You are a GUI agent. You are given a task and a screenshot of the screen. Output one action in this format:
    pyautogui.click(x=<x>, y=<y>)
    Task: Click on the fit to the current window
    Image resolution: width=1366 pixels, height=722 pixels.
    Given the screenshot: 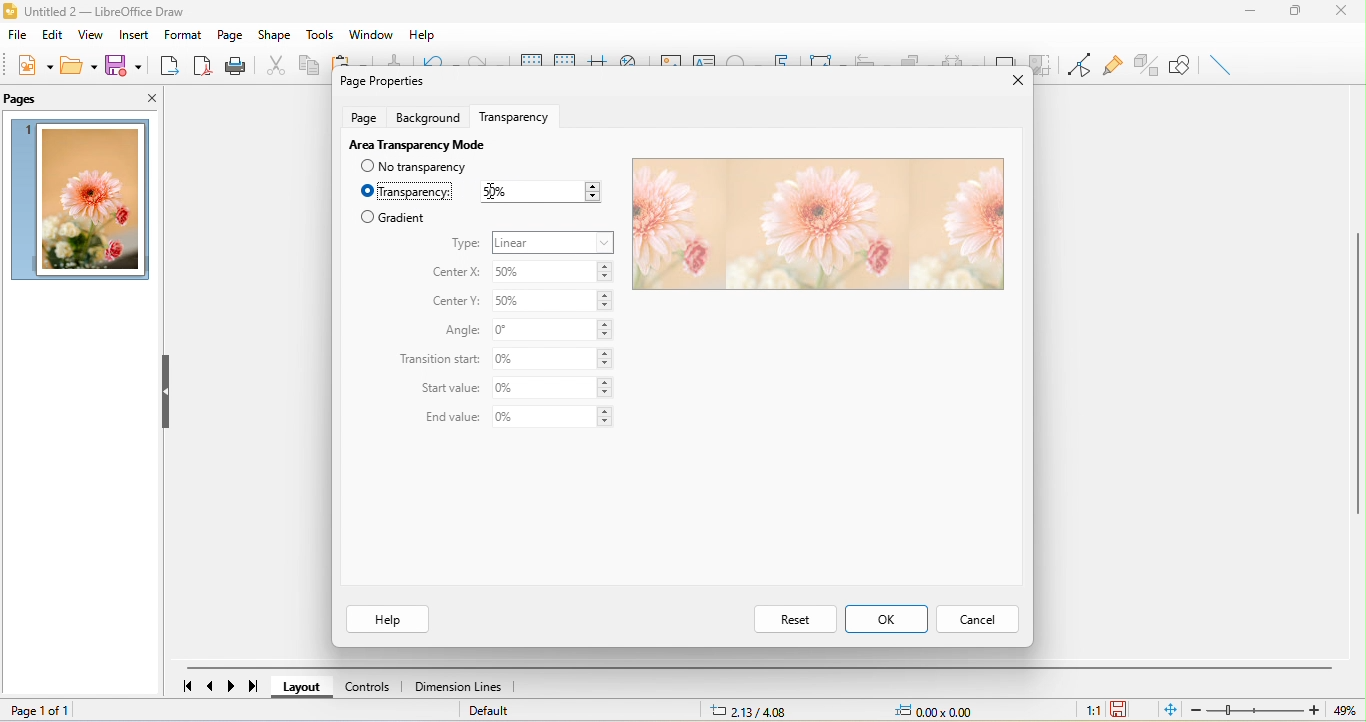 What is the action you would take?
    pyautogui.click(x=1173, y=710)
    